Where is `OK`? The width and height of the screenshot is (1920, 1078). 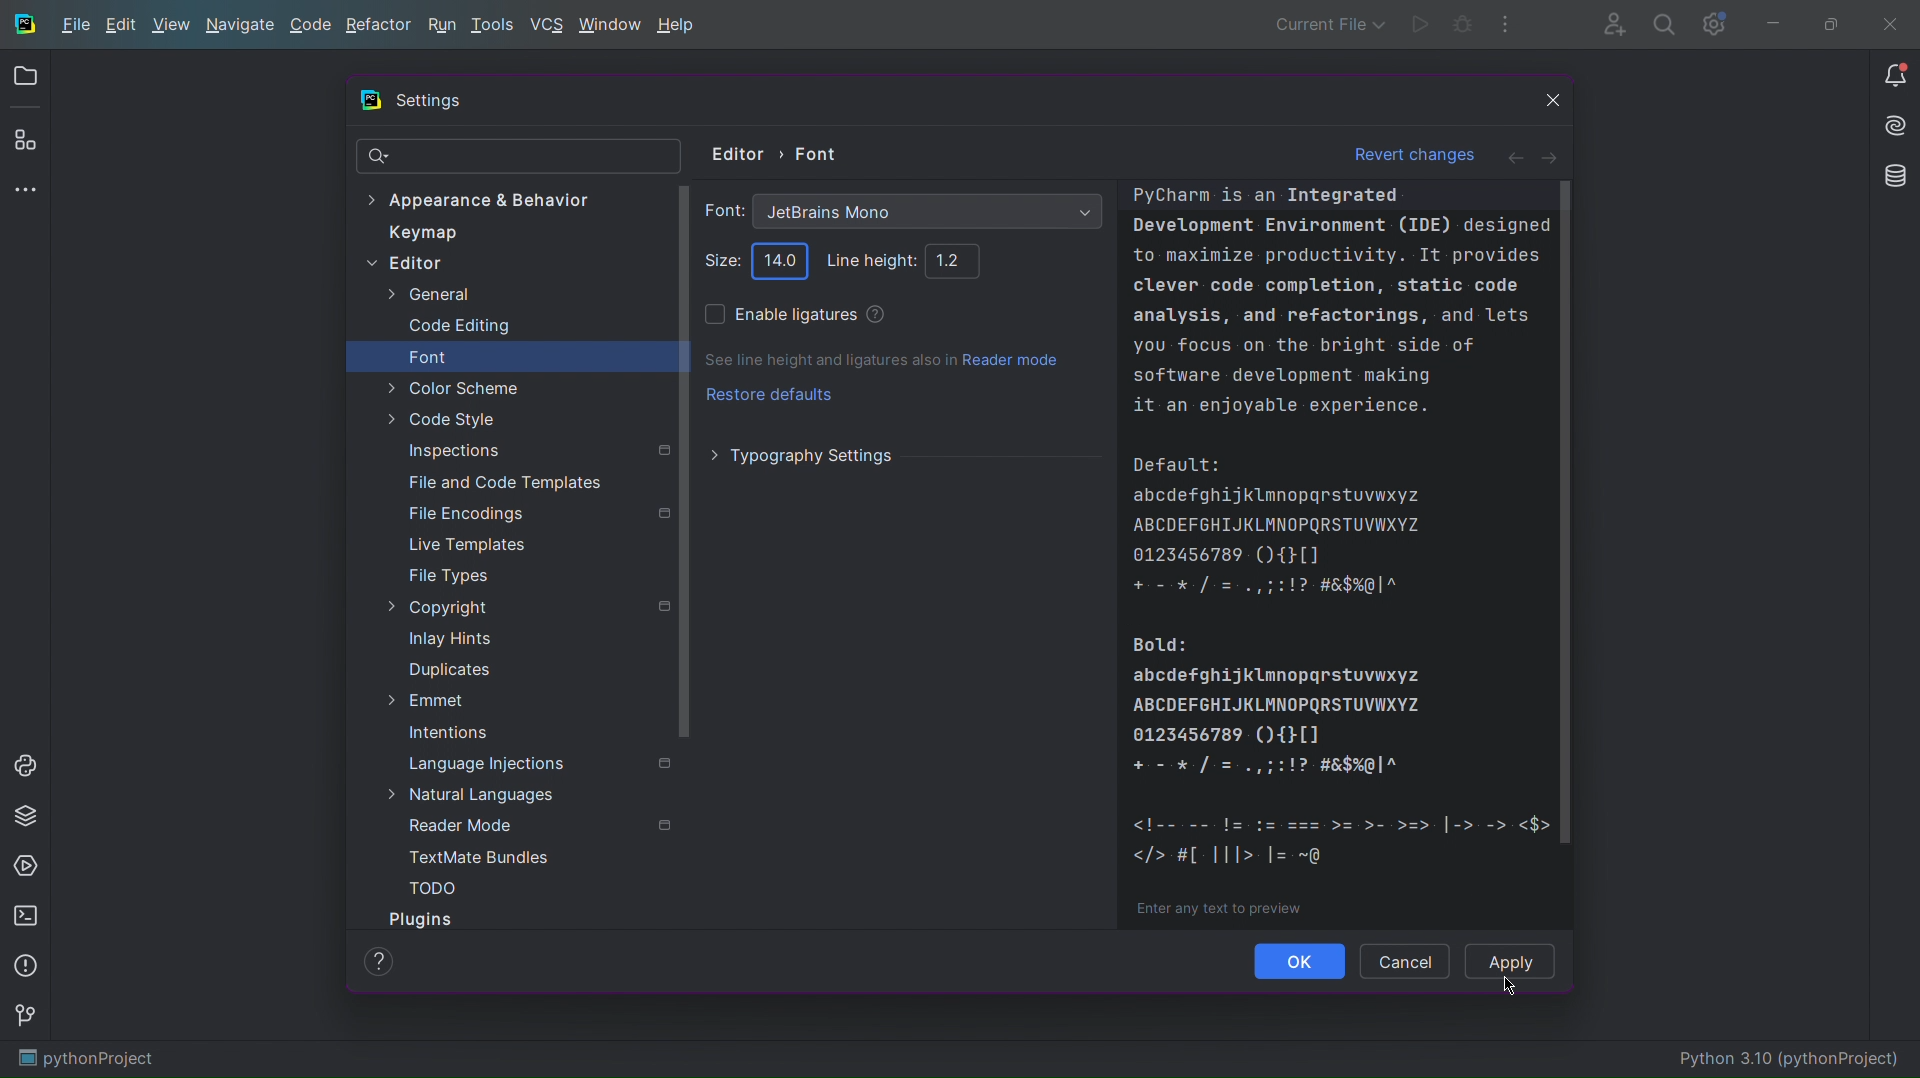
OK is located at coordinates (1301, 961).